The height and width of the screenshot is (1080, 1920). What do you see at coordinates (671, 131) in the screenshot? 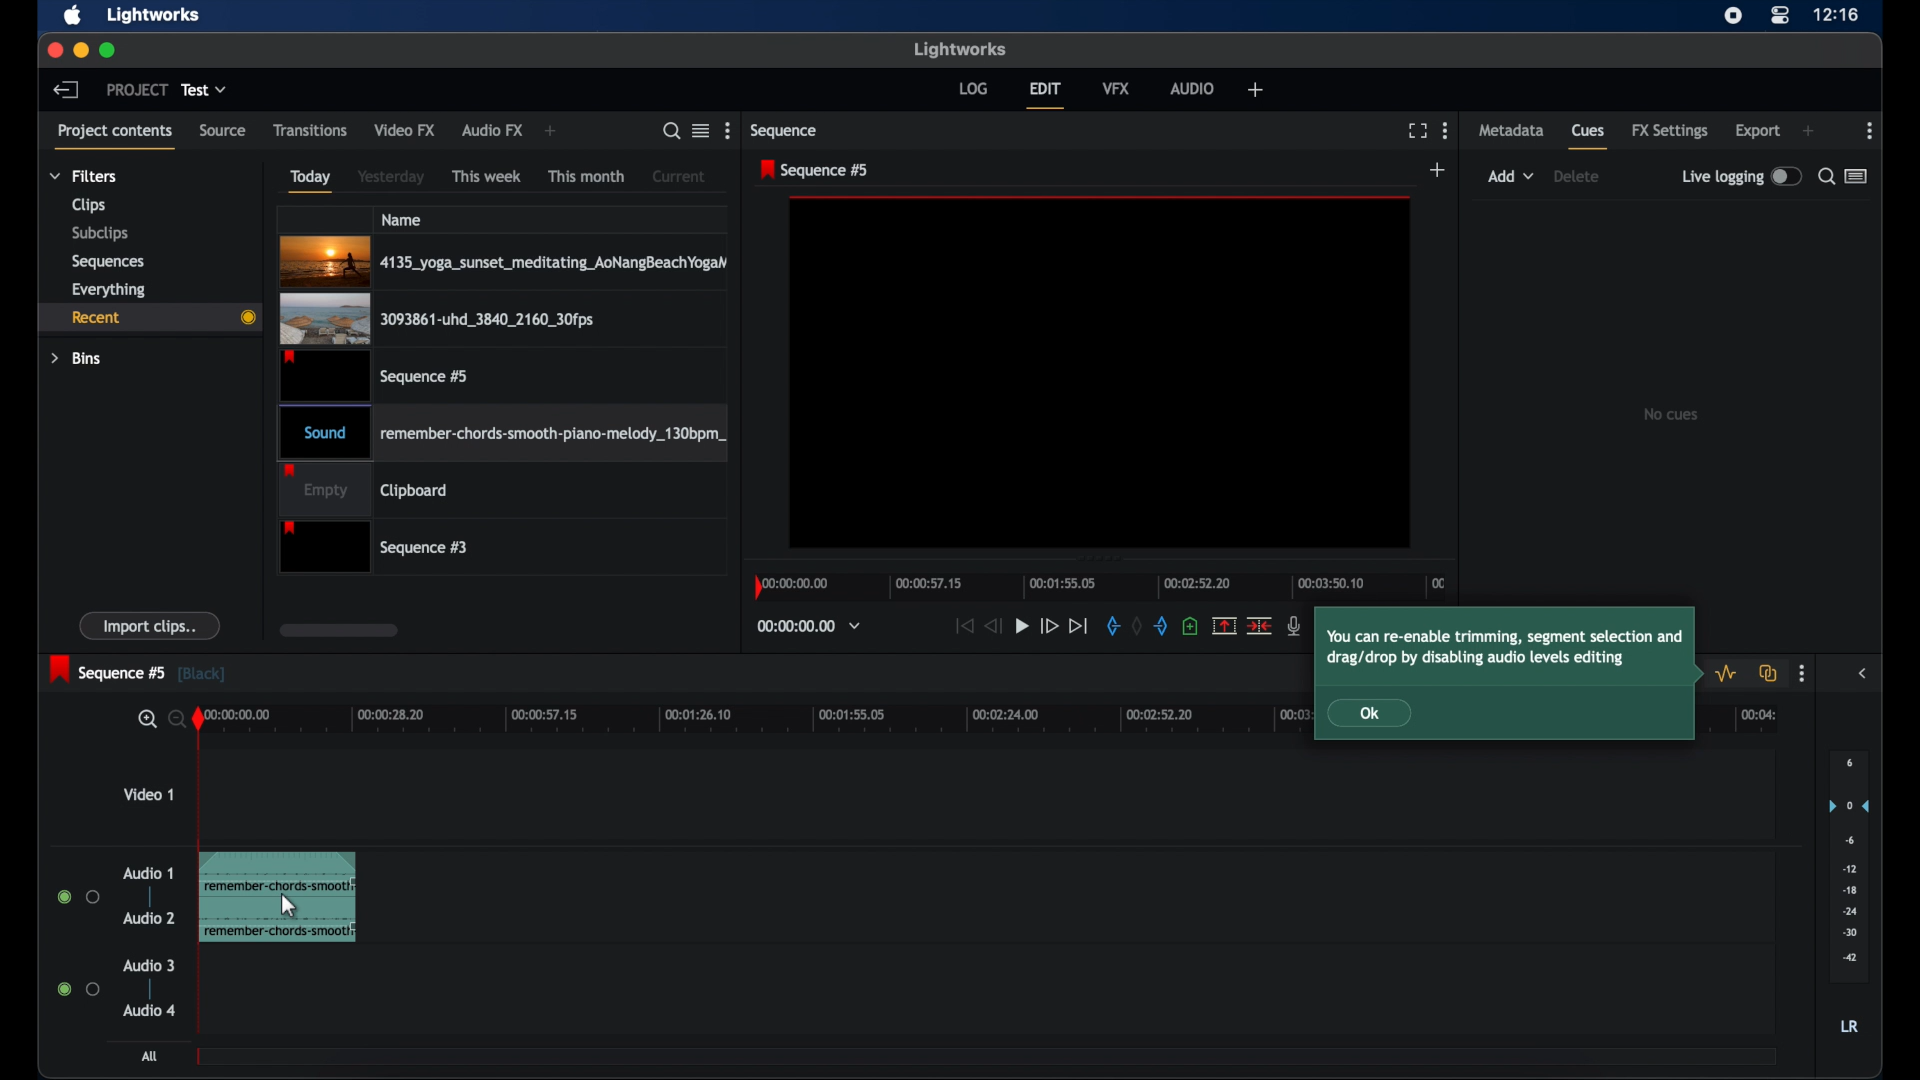
I see `search` at bounding box center [671, 131].